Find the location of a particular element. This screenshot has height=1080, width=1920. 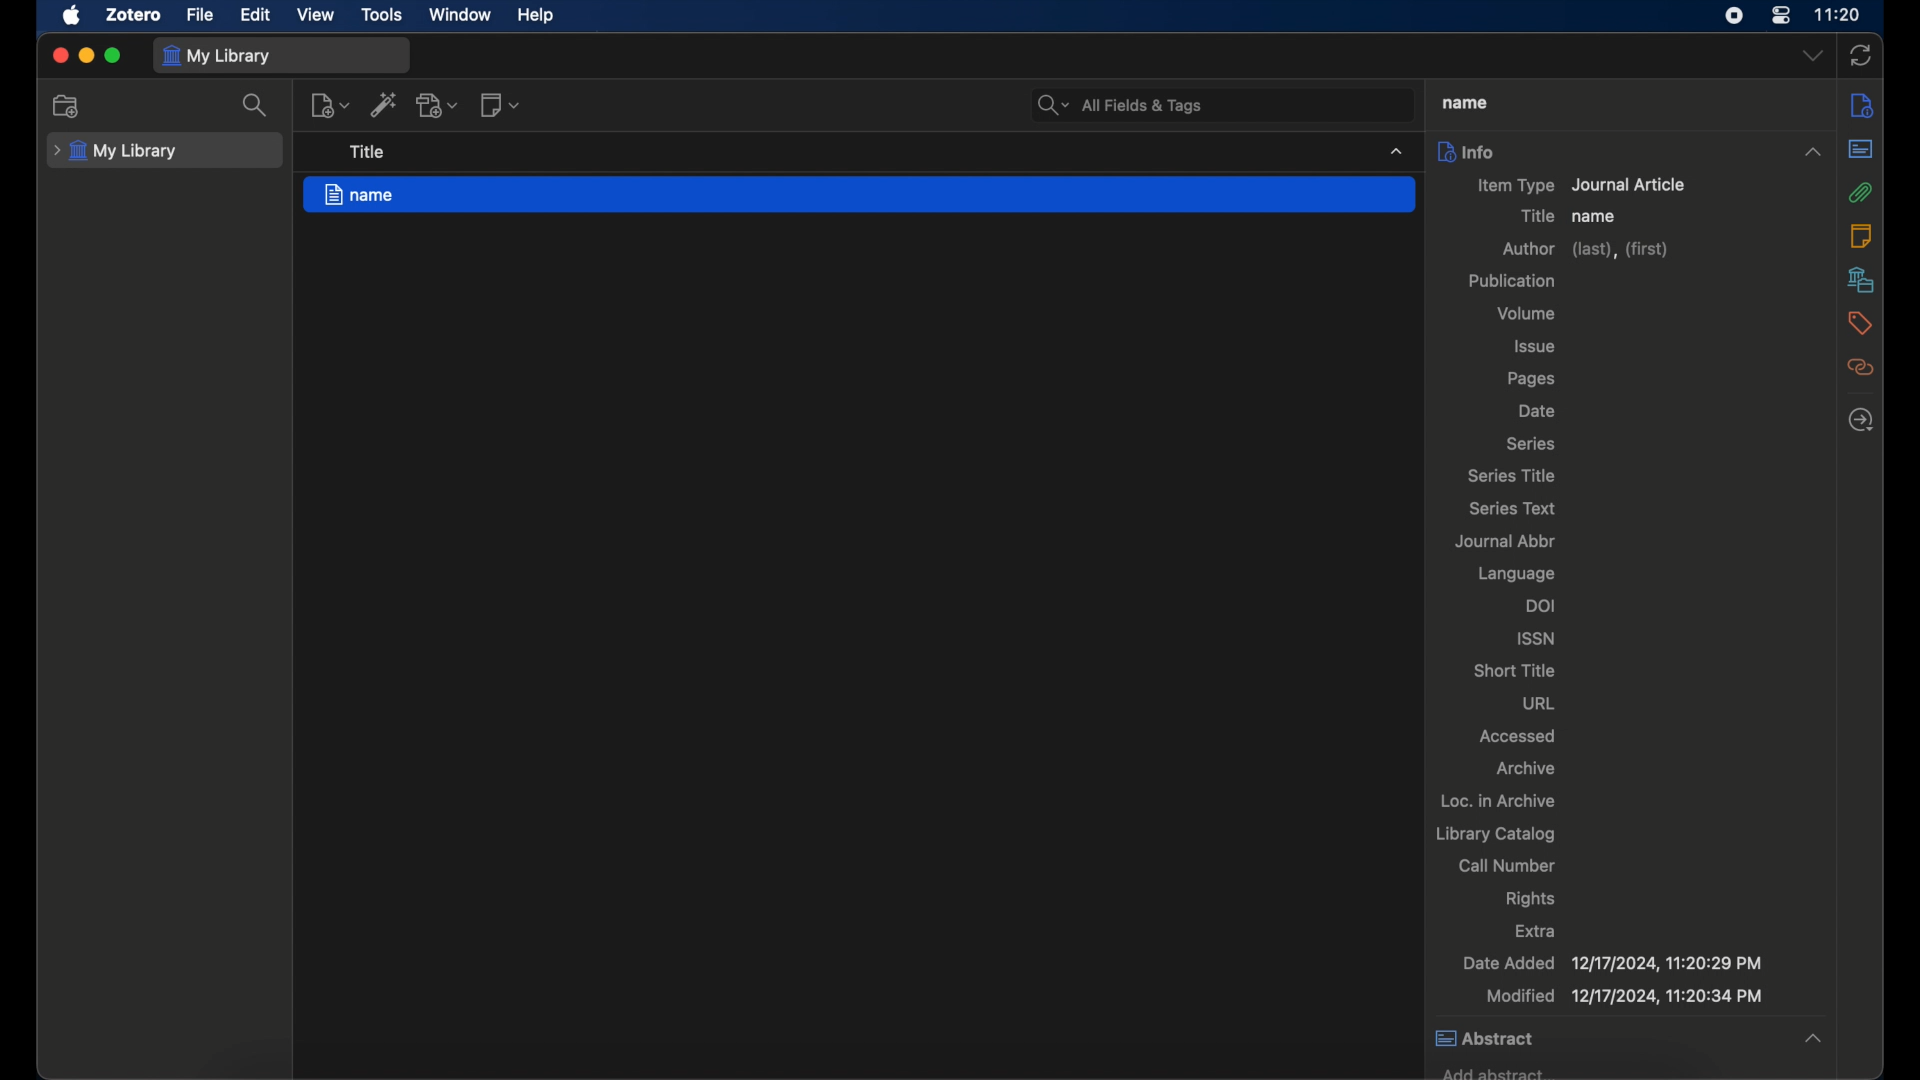

call number is located at coordinates (1508, 865).